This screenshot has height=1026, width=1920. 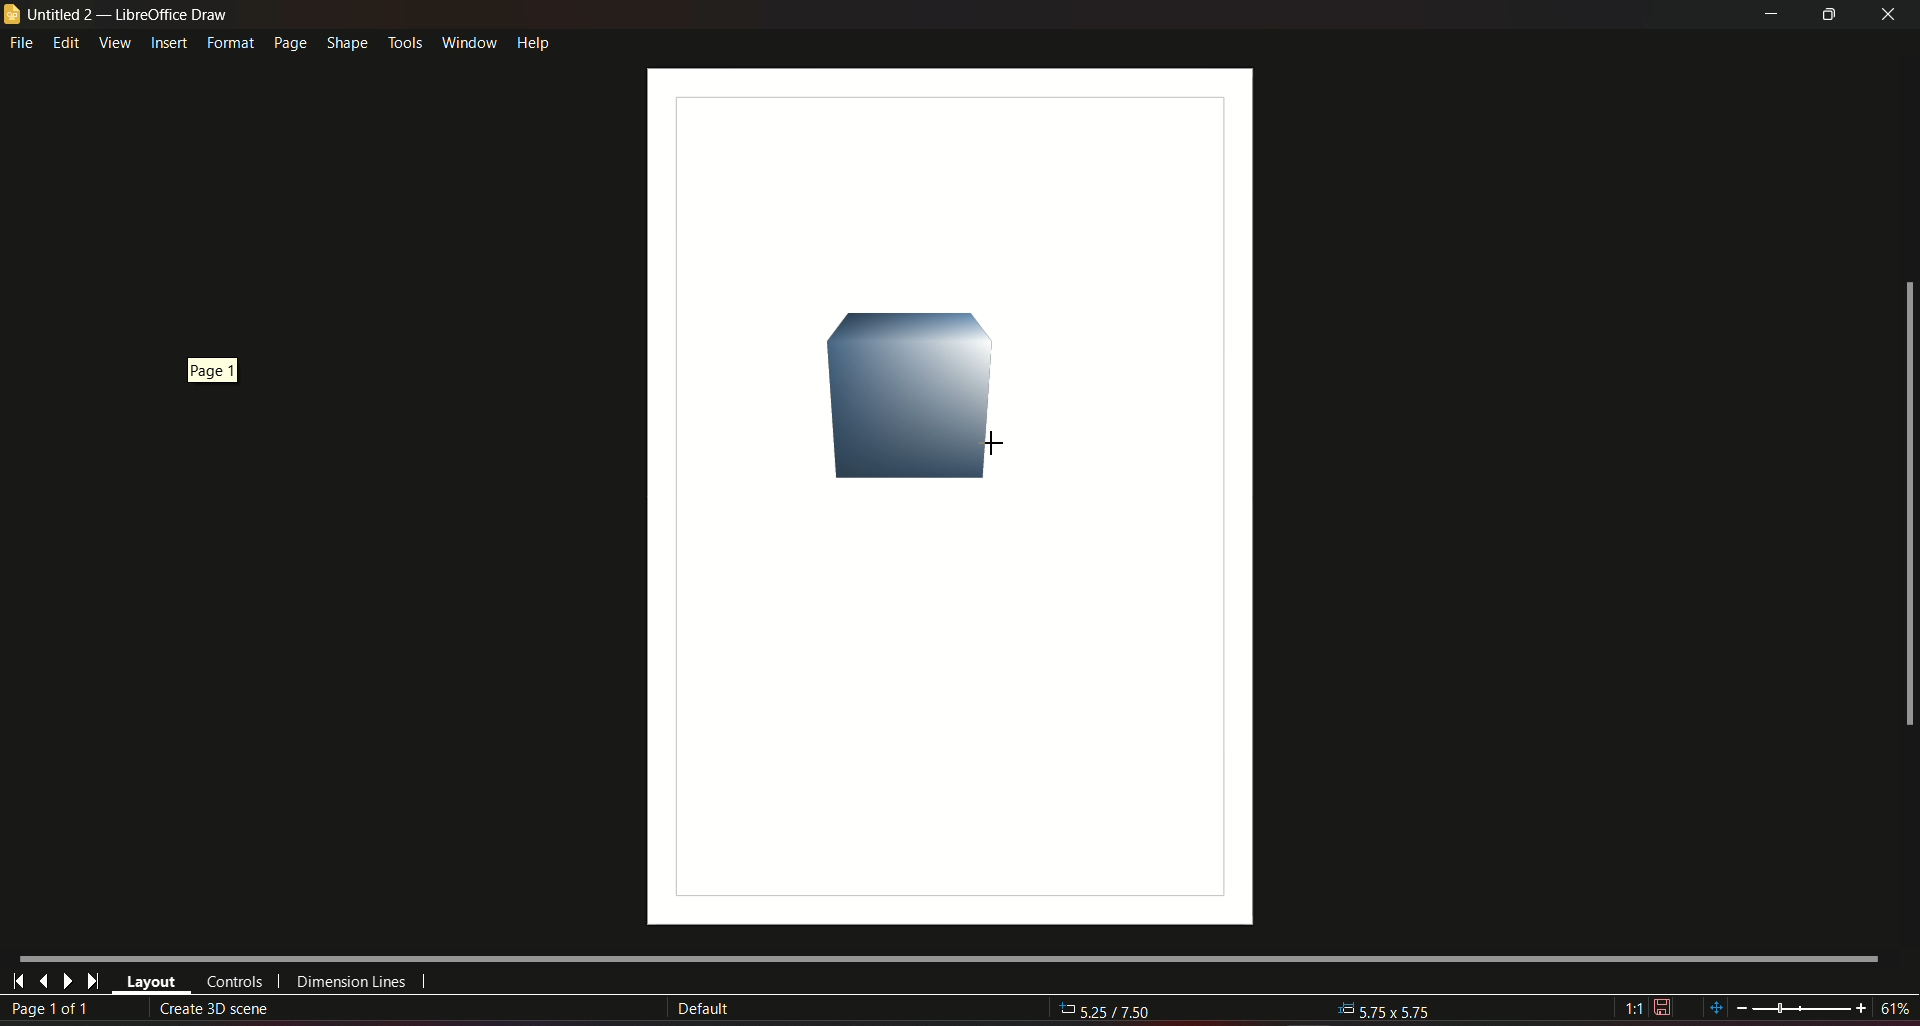 What do you see at coordinates (168, 44) in the screenshot?
I see `insert` at bounding box center [168, 44].